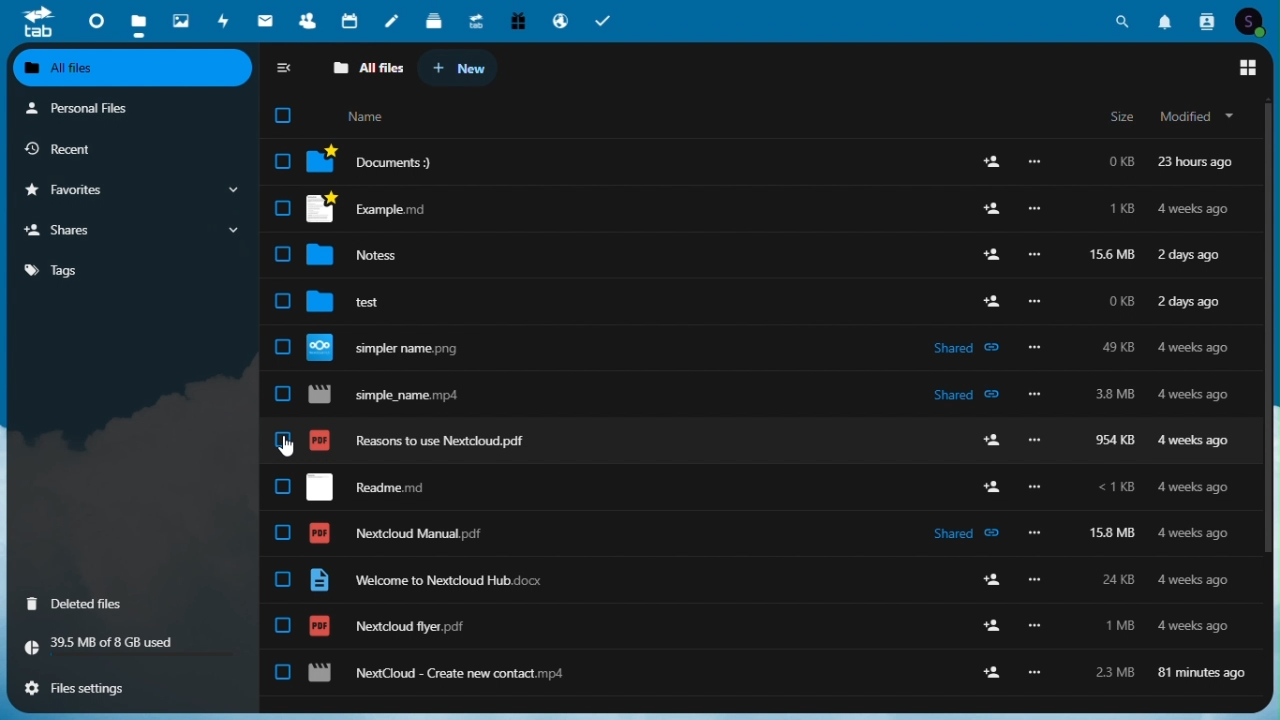 This screenshot has height=720, width=1280. What do you see at coordinates (1127, 18) in the screenshot?
I see `search` at bounding box center [1127, 18].